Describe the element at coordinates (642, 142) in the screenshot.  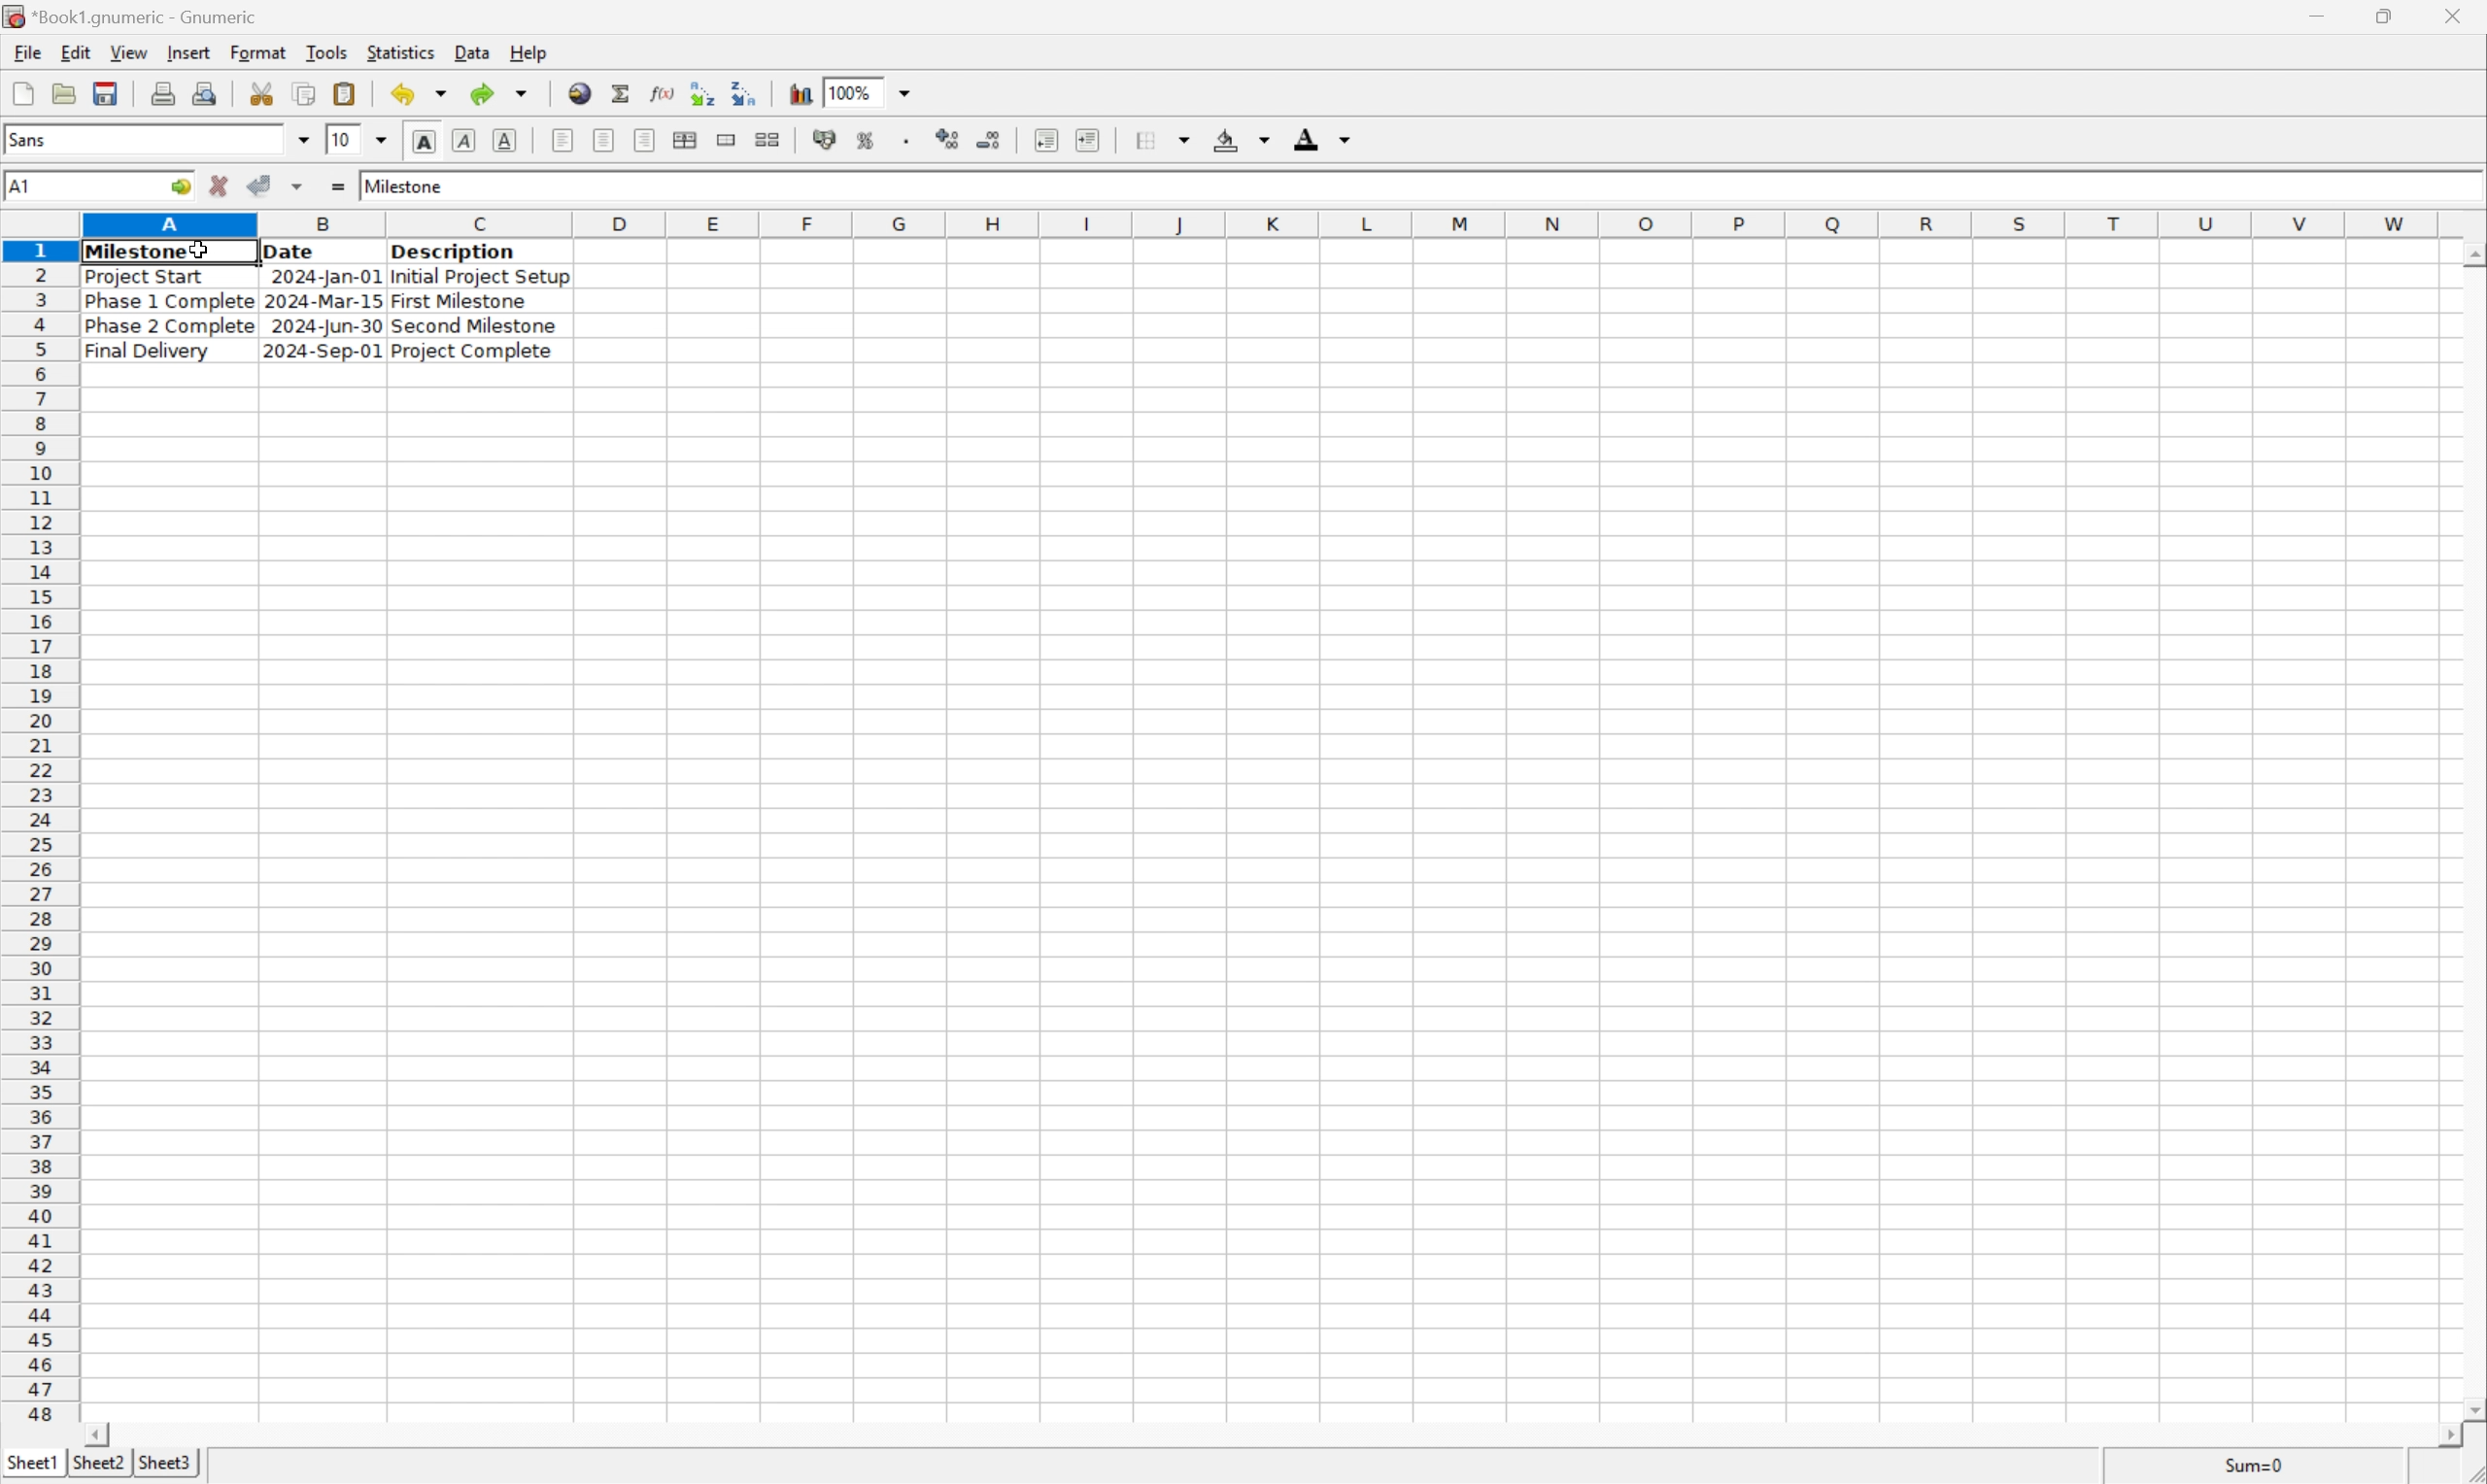
I see `align right` at that location.